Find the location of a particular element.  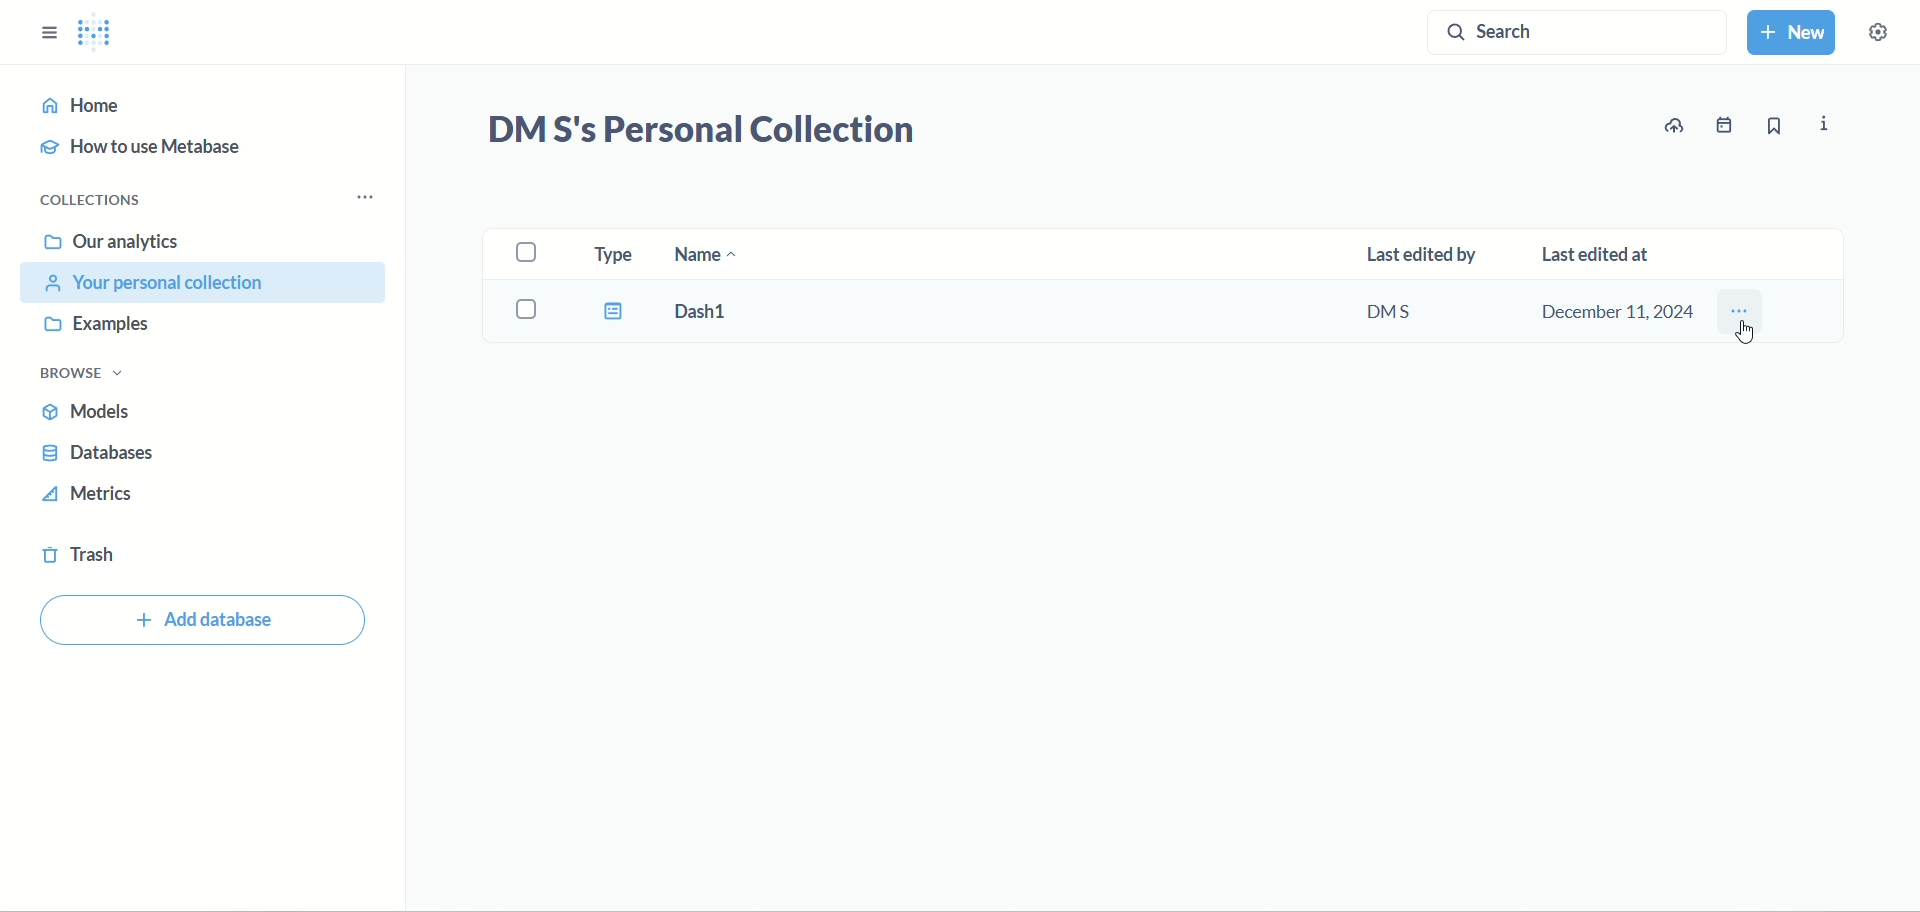

Dash1  is located at coordinates (721, 312).